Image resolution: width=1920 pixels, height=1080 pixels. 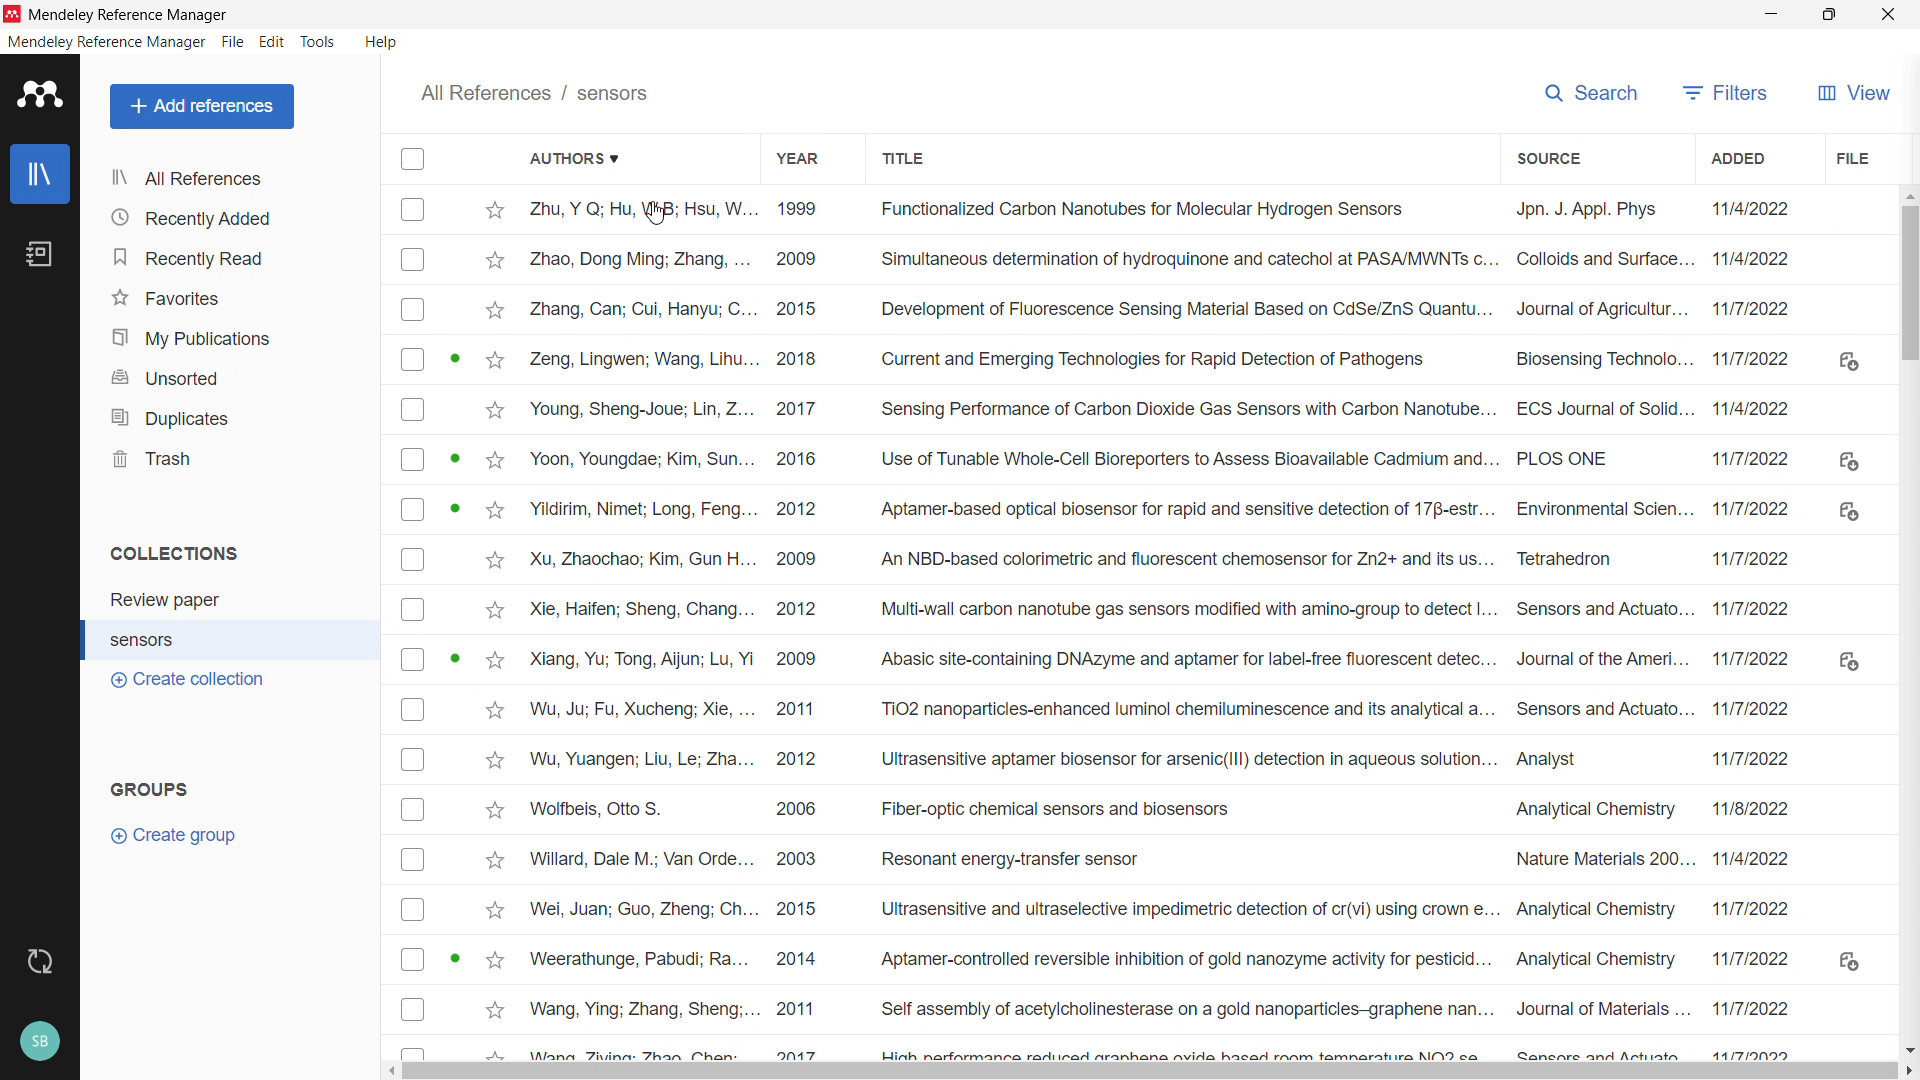 What do you see at coordinates (416, 623) in the screenshot?
I see `Select individual entries ` at bounding box center [416, 623].